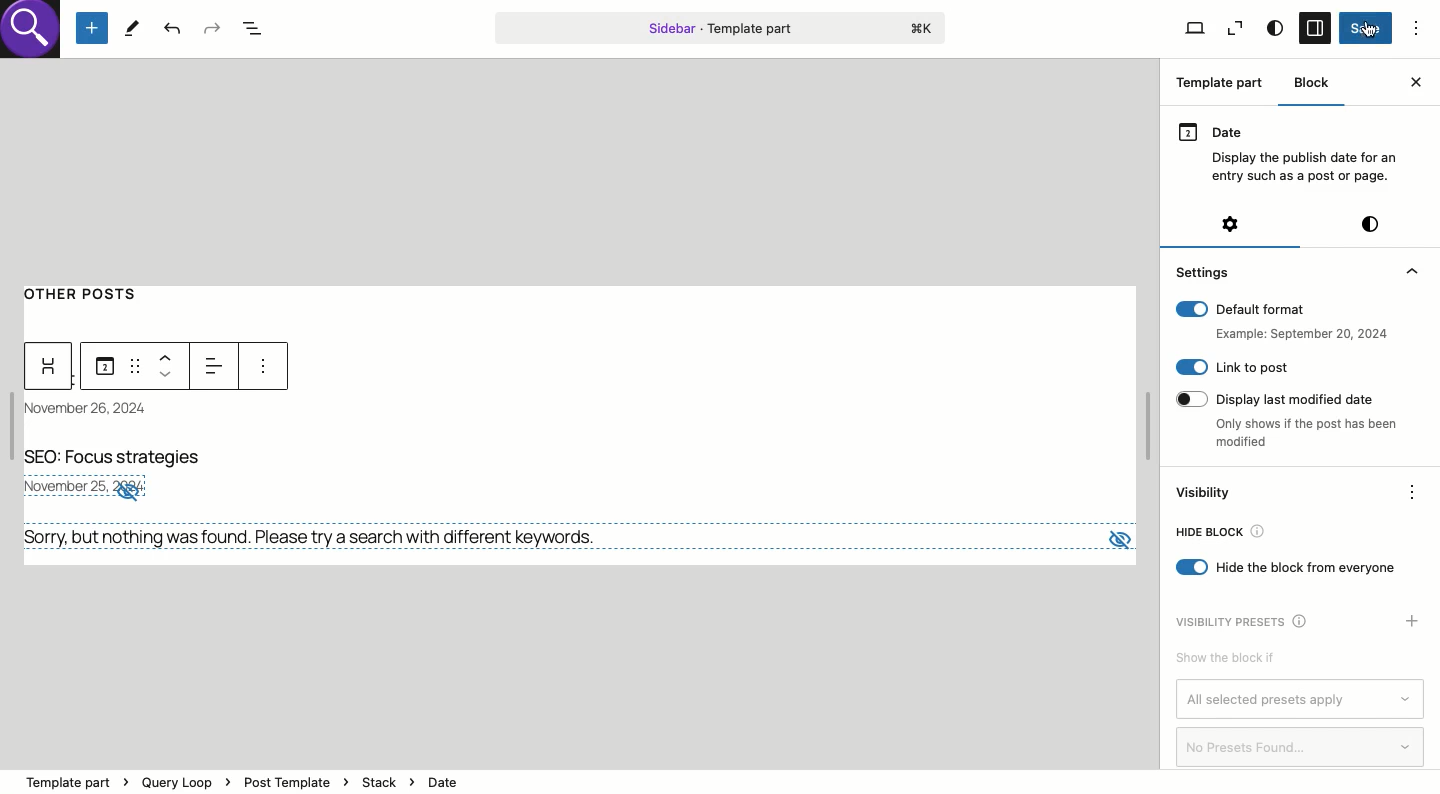 This screenshot has height=794, width=1440. What do you see at coordinates (1116, 534) in the screenshot?
I see `view` at bounding box center [1116, 534].